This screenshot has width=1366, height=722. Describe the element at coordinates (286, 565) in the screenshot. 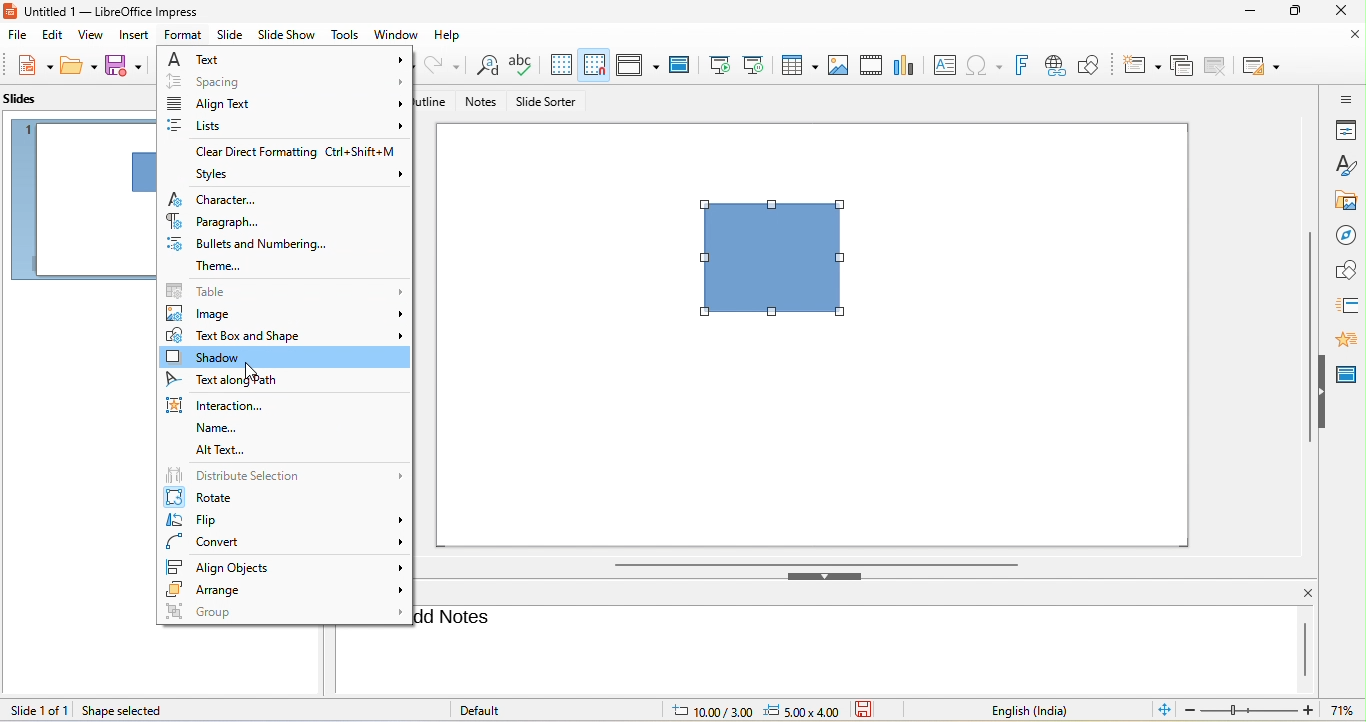

I see `align objects` at that location.